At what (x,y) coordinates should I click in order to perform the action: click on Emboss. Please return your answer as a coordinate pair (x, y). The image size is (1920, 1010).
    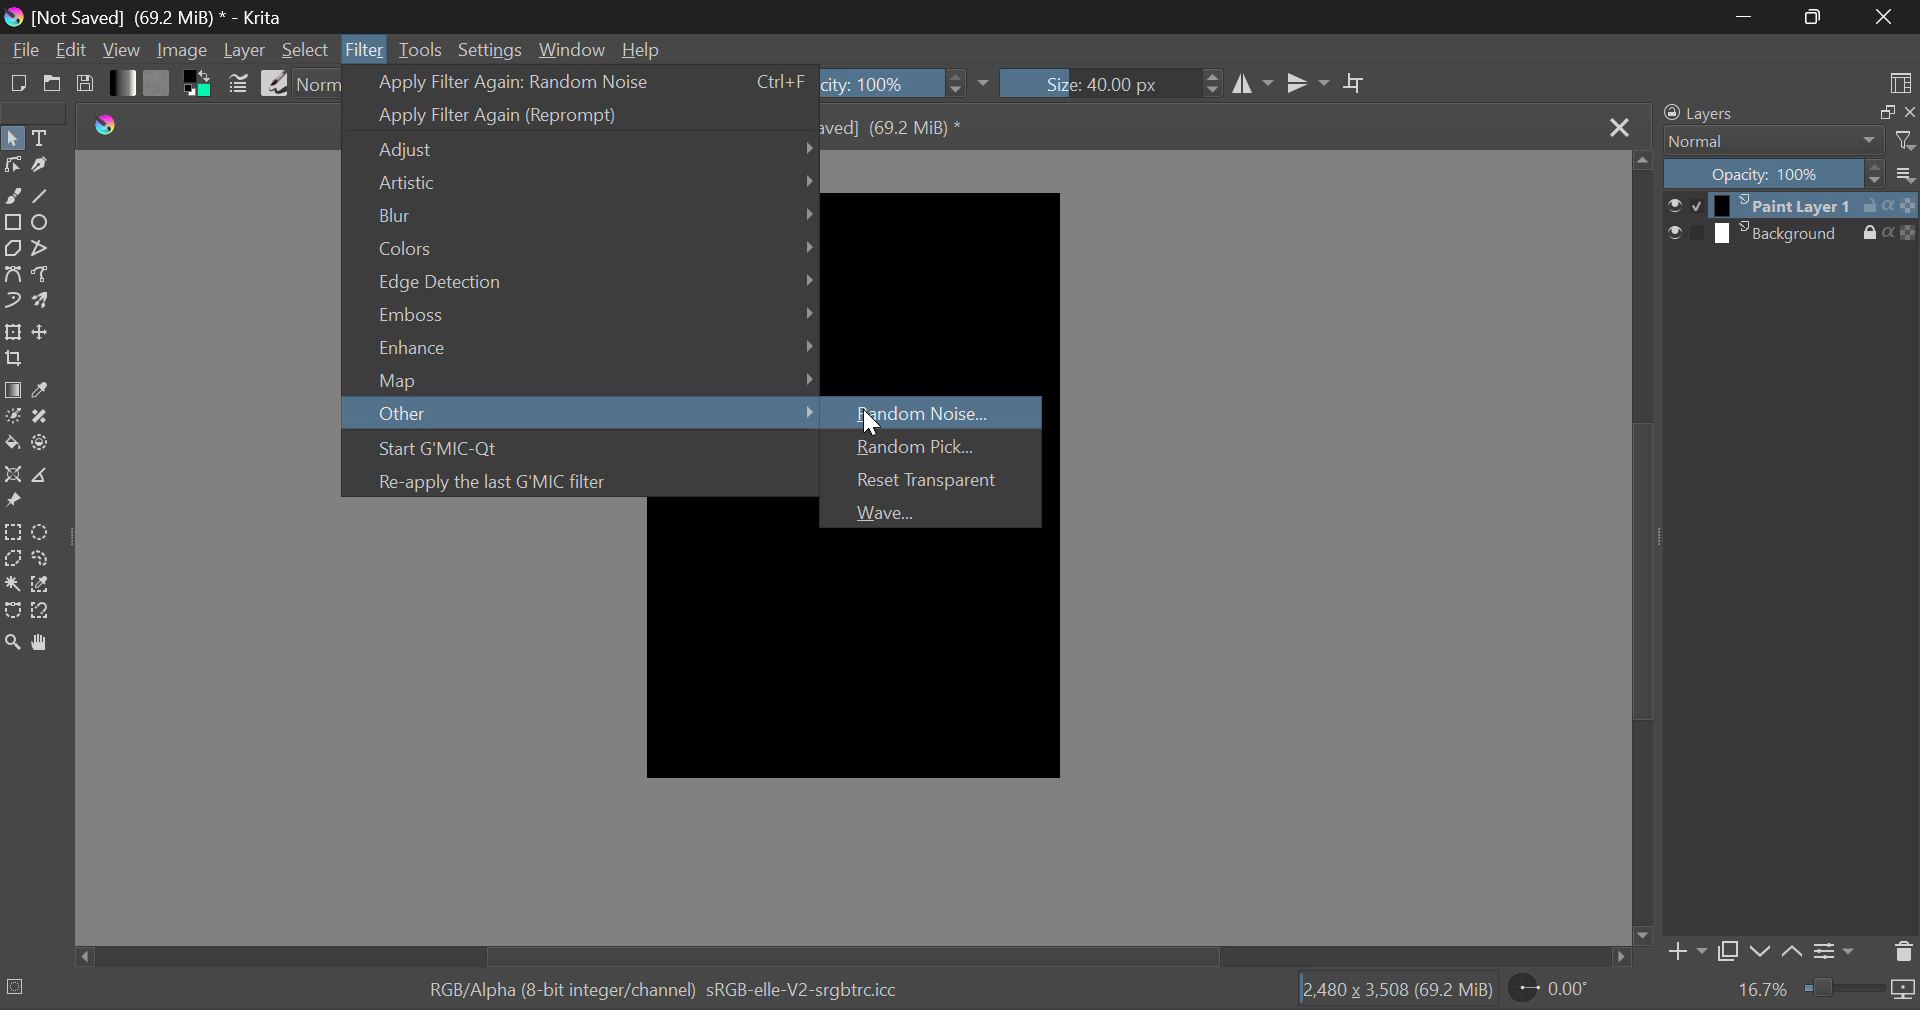
    Looking at the image, I should click on (582, 314).